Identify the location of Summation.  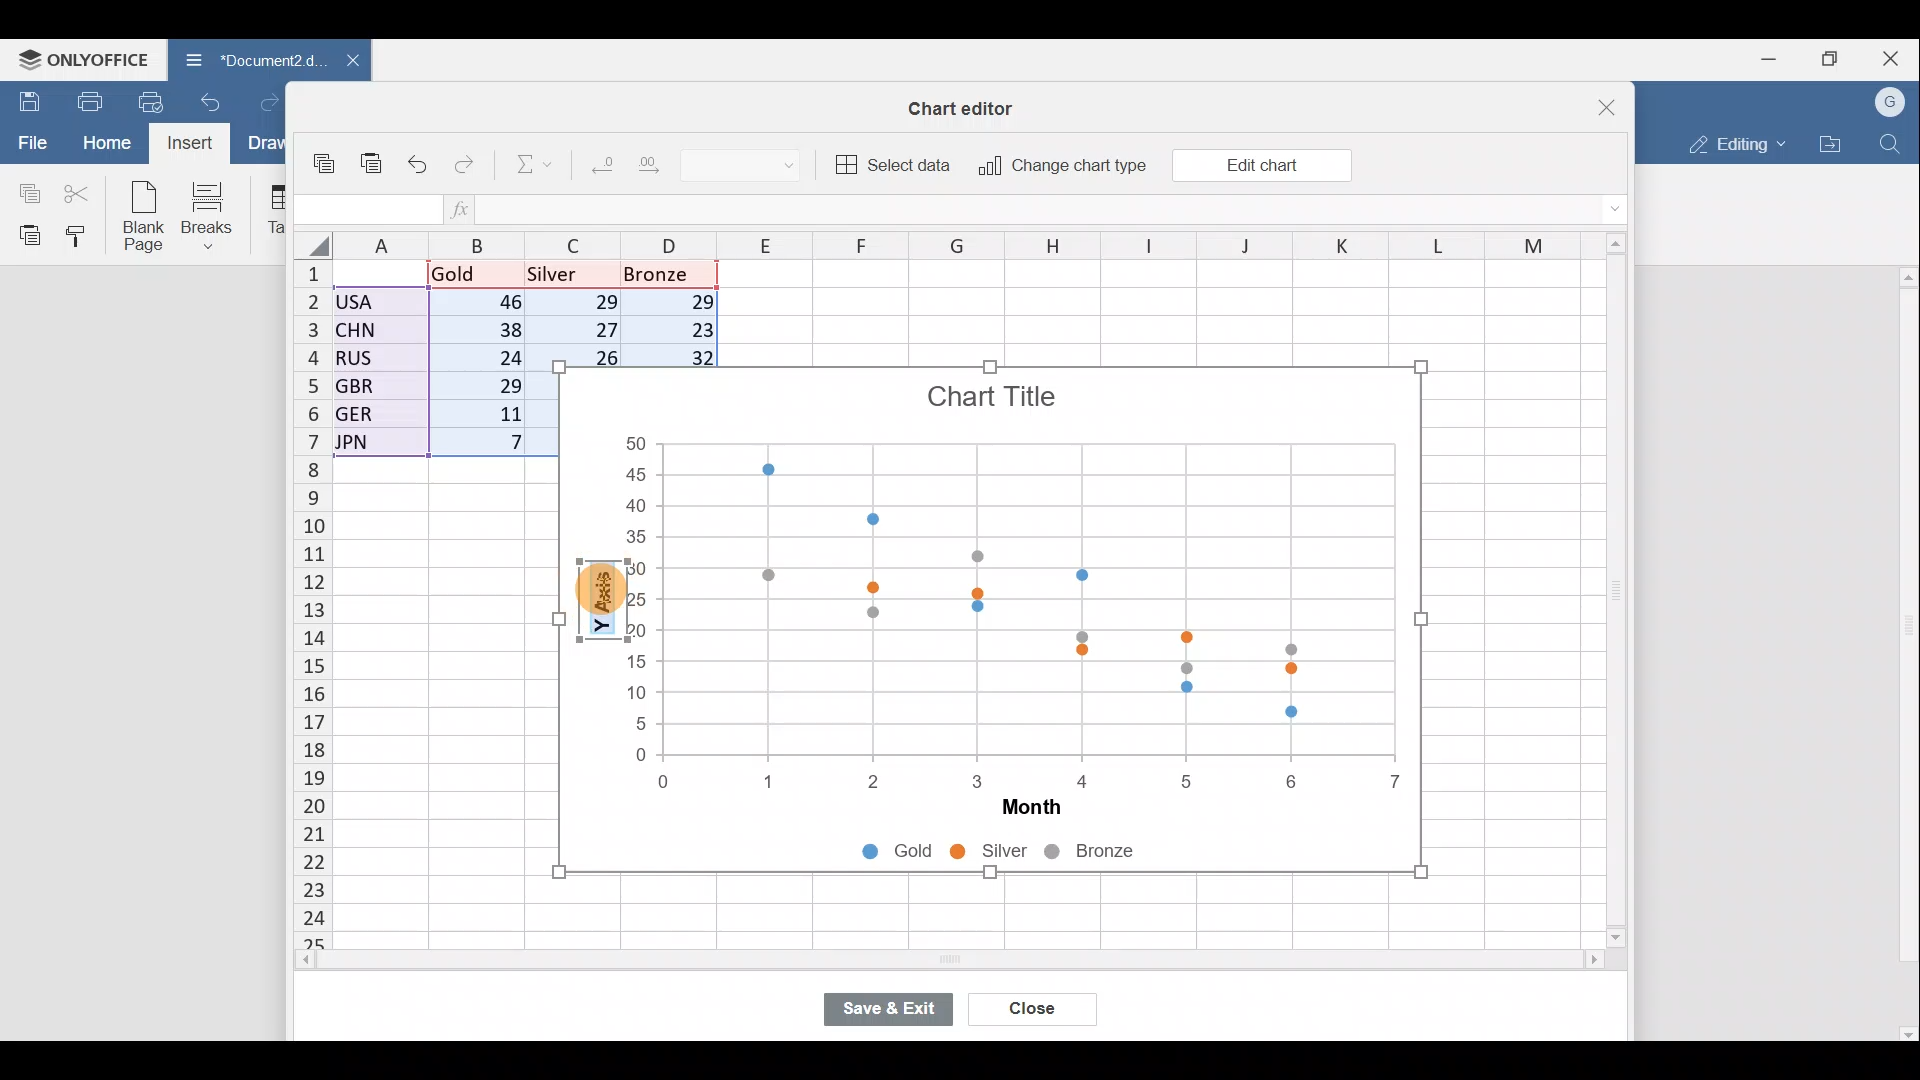
(524, 167).